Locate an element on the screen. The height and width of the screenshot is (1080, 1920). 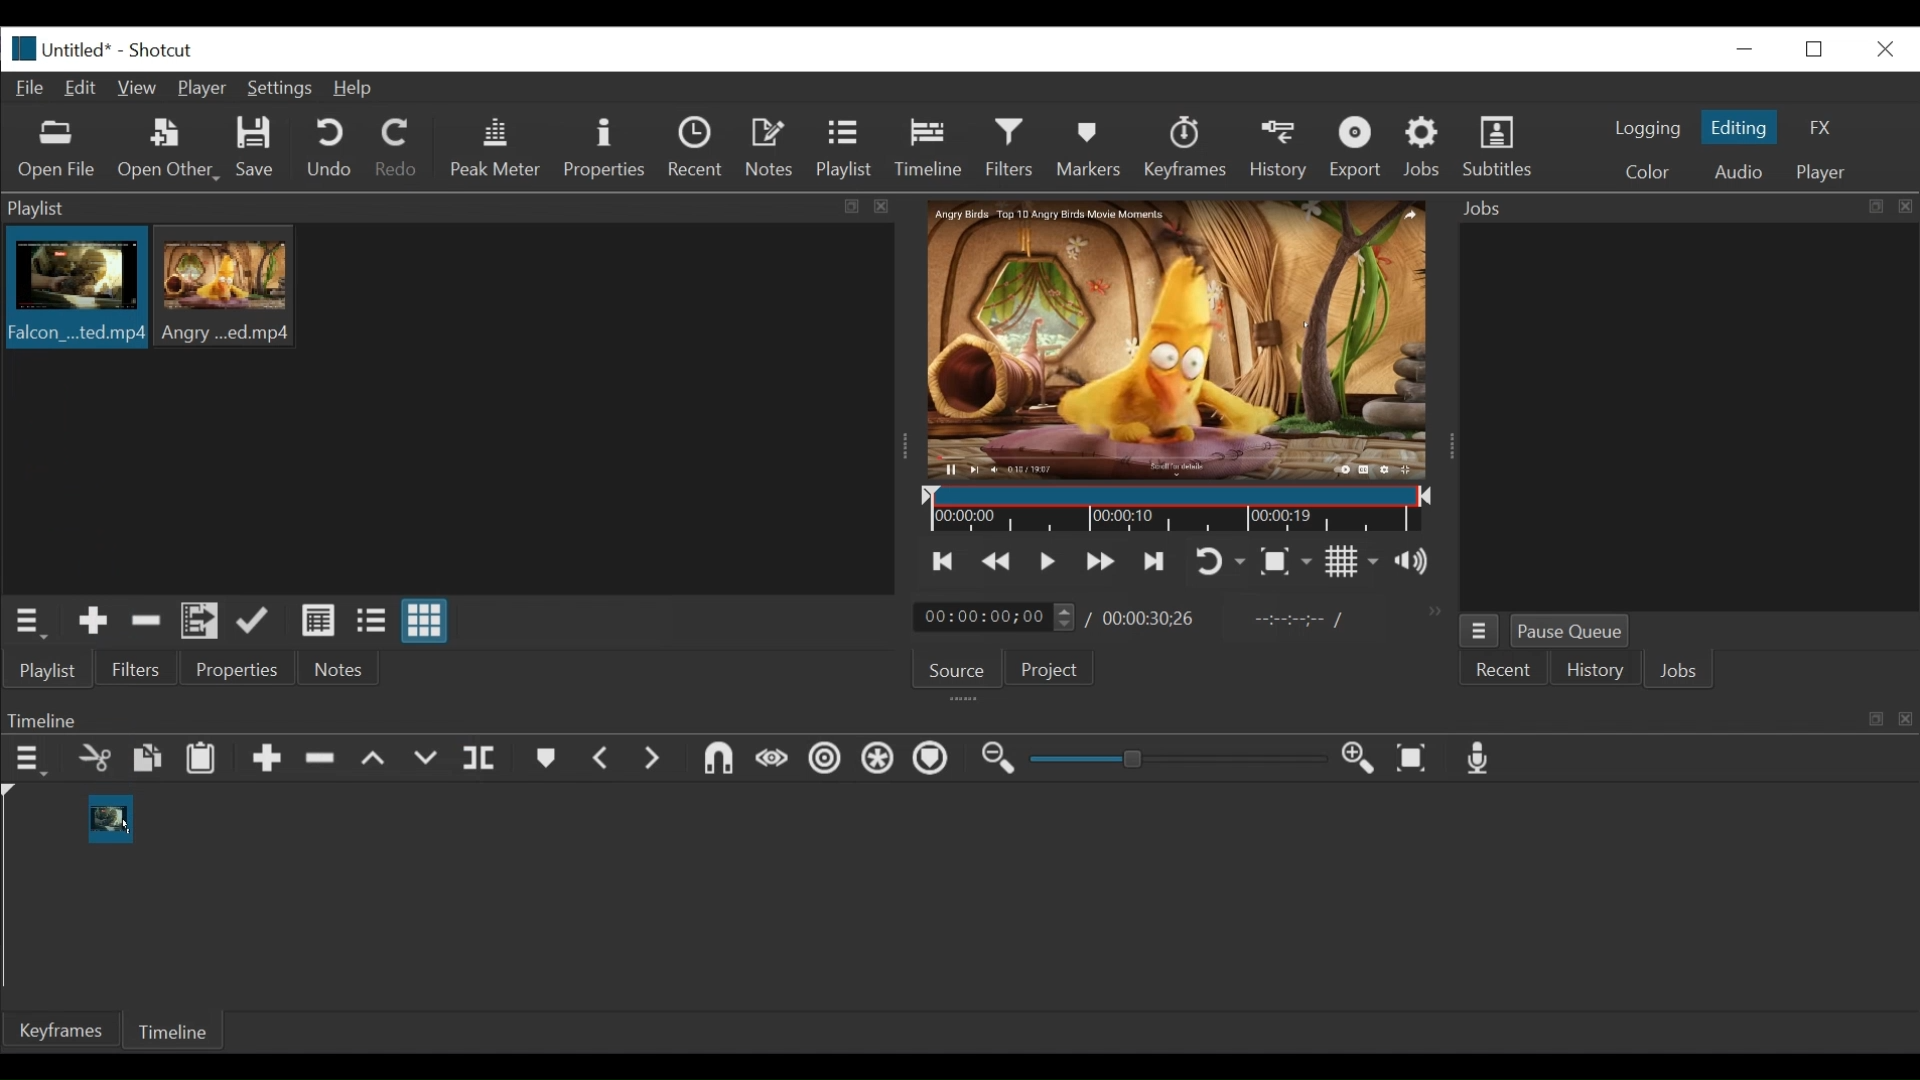
playlist menu is located at coordinates (32, 620).